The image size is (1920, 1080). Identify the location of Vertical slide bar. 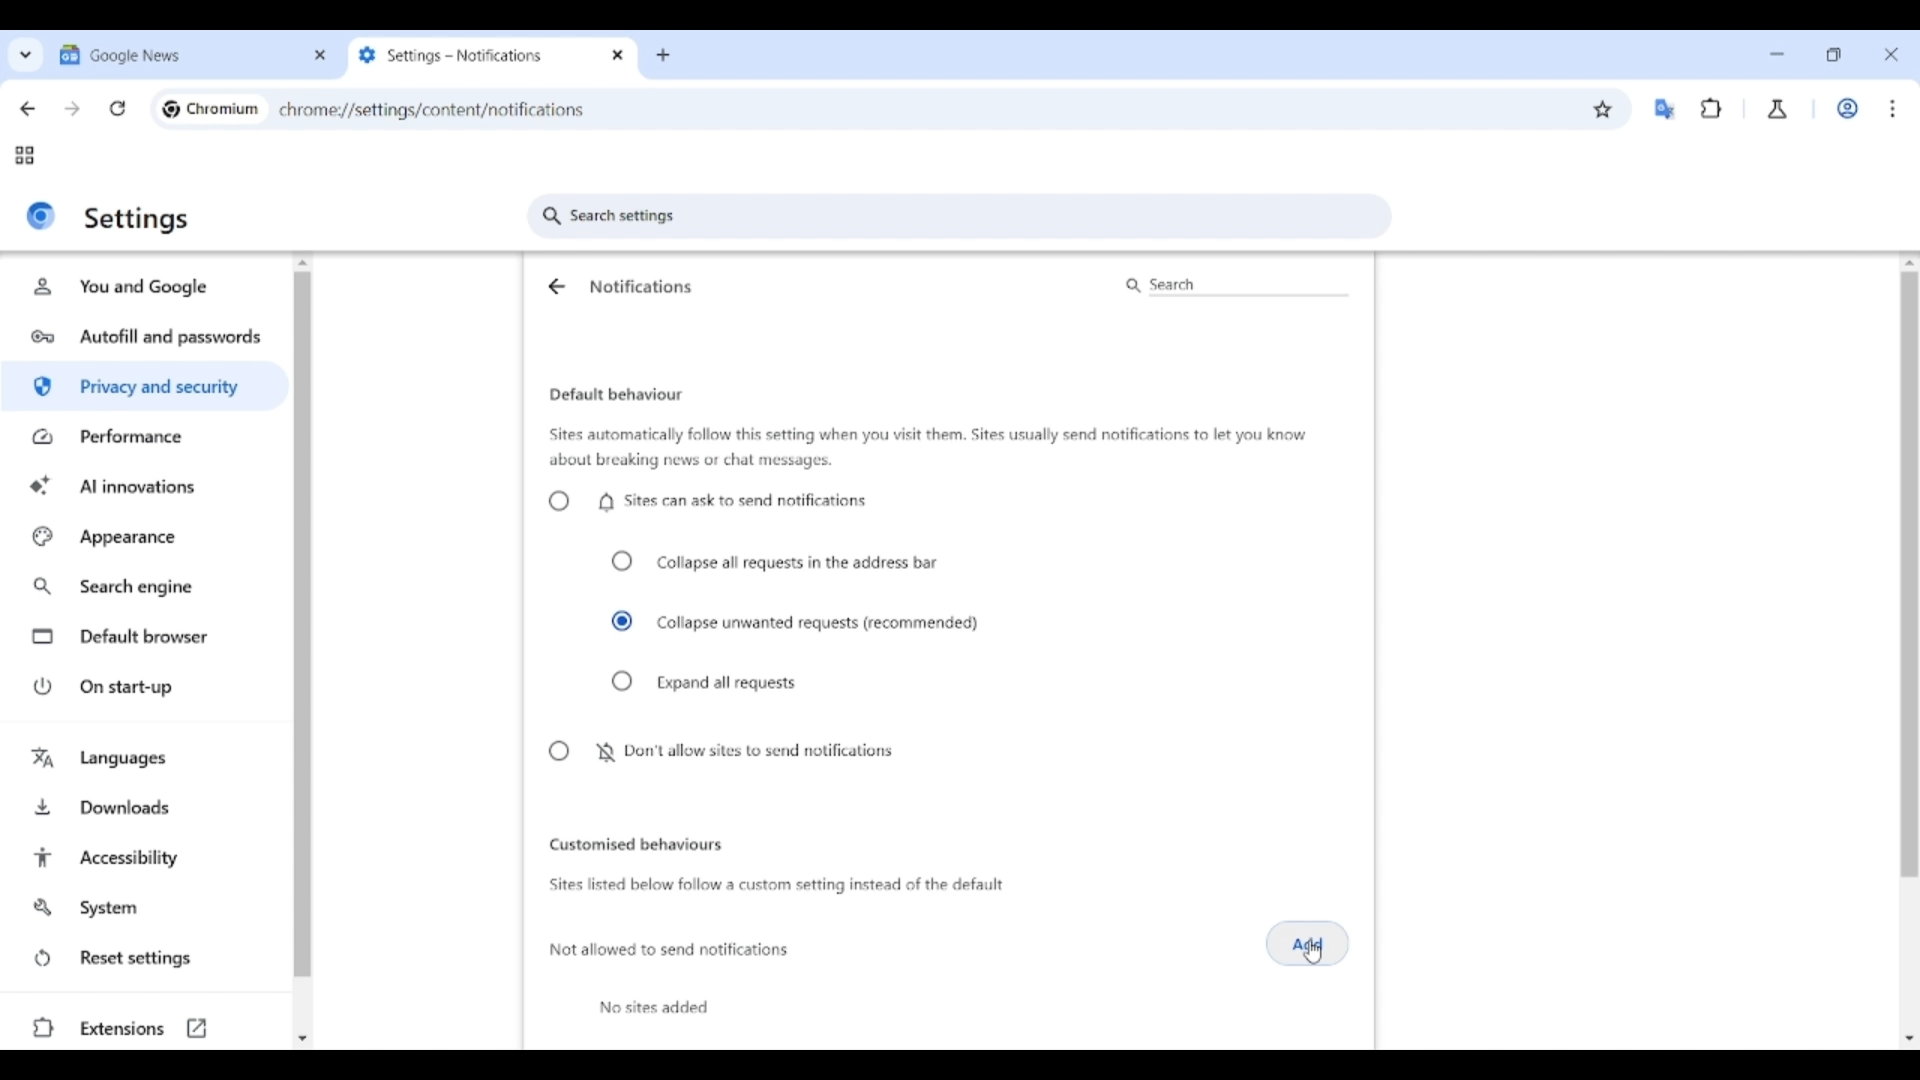
(302, 625).